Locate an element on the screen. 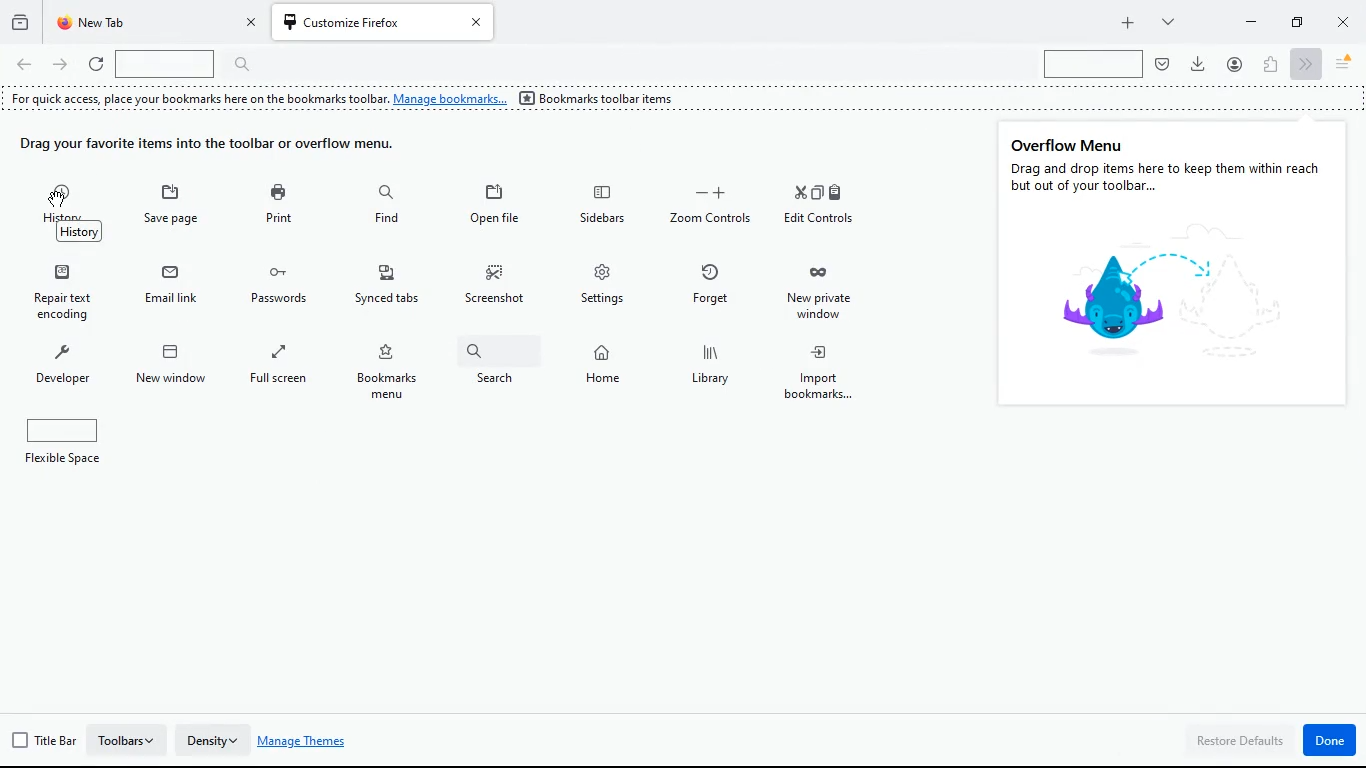  profile is located at coordinates (1235, 63).